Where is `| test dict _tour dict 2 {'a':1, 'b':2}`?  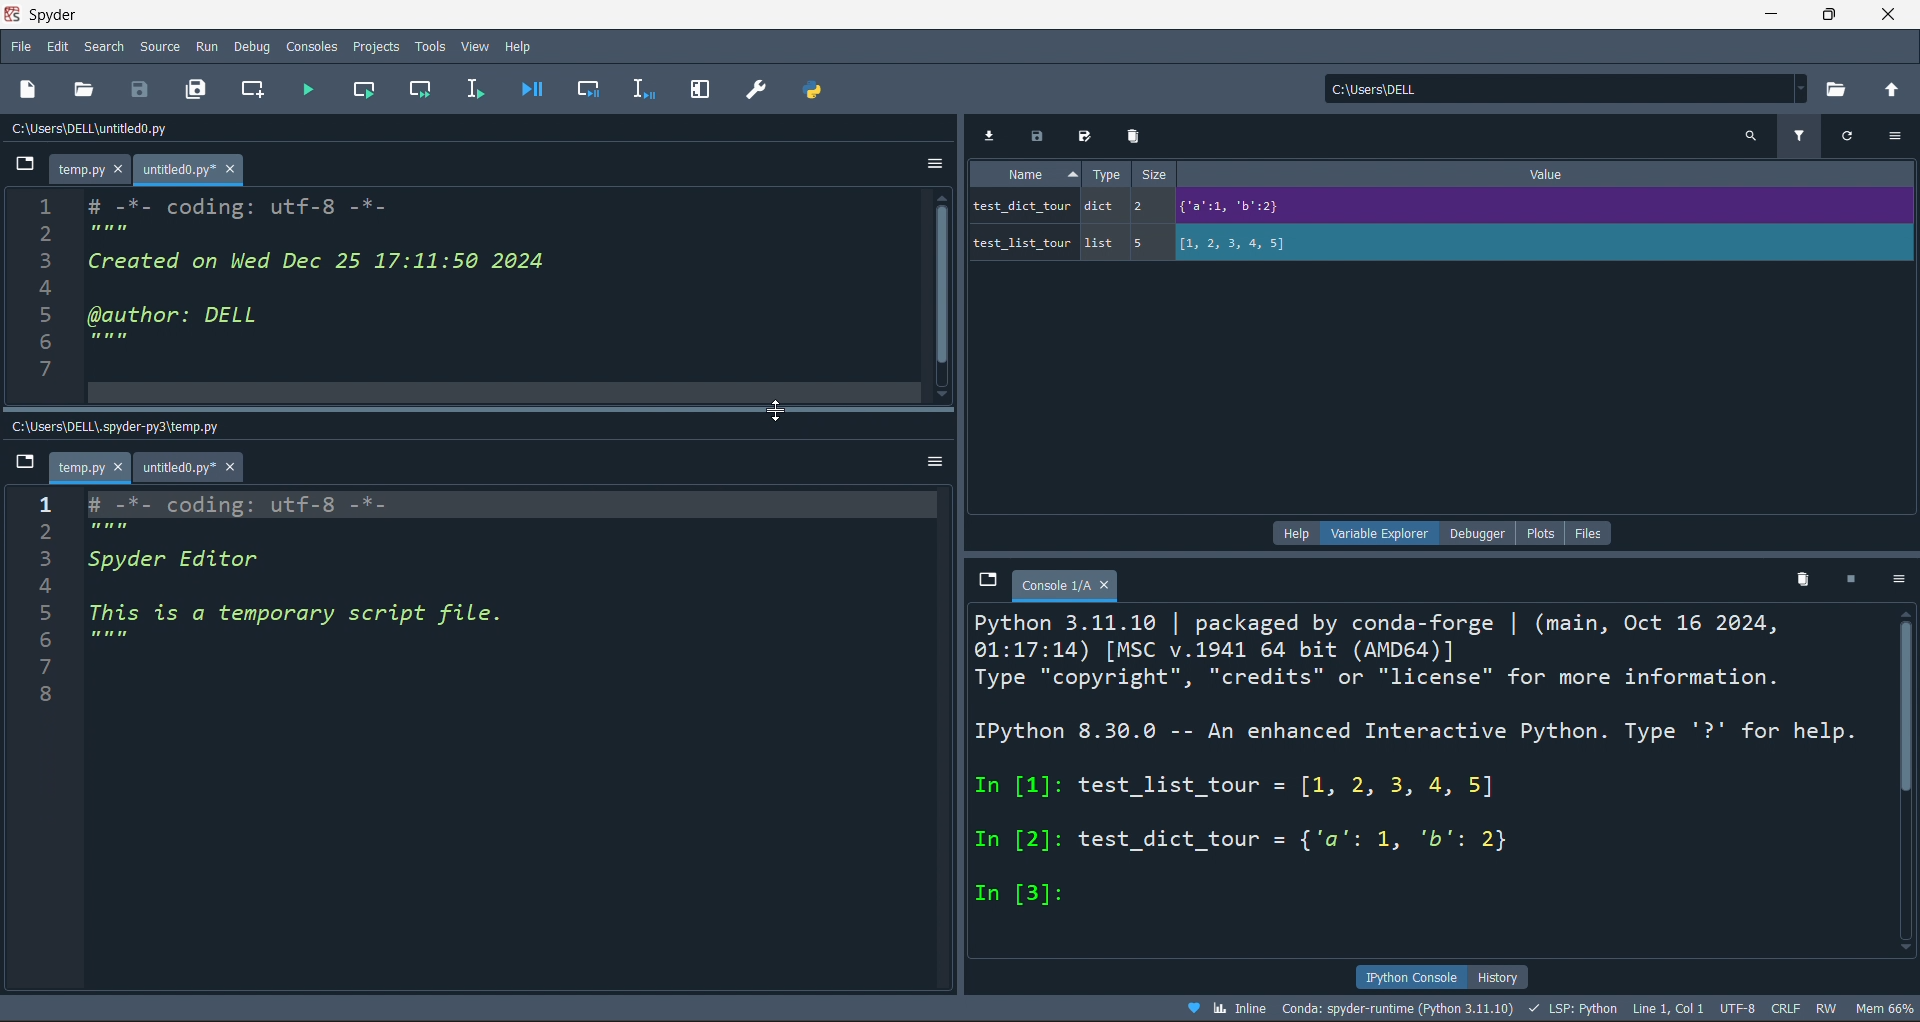
| test dict _tour dict 2 {'a':1, 'b':2} is located at coordinates (1379, 204).